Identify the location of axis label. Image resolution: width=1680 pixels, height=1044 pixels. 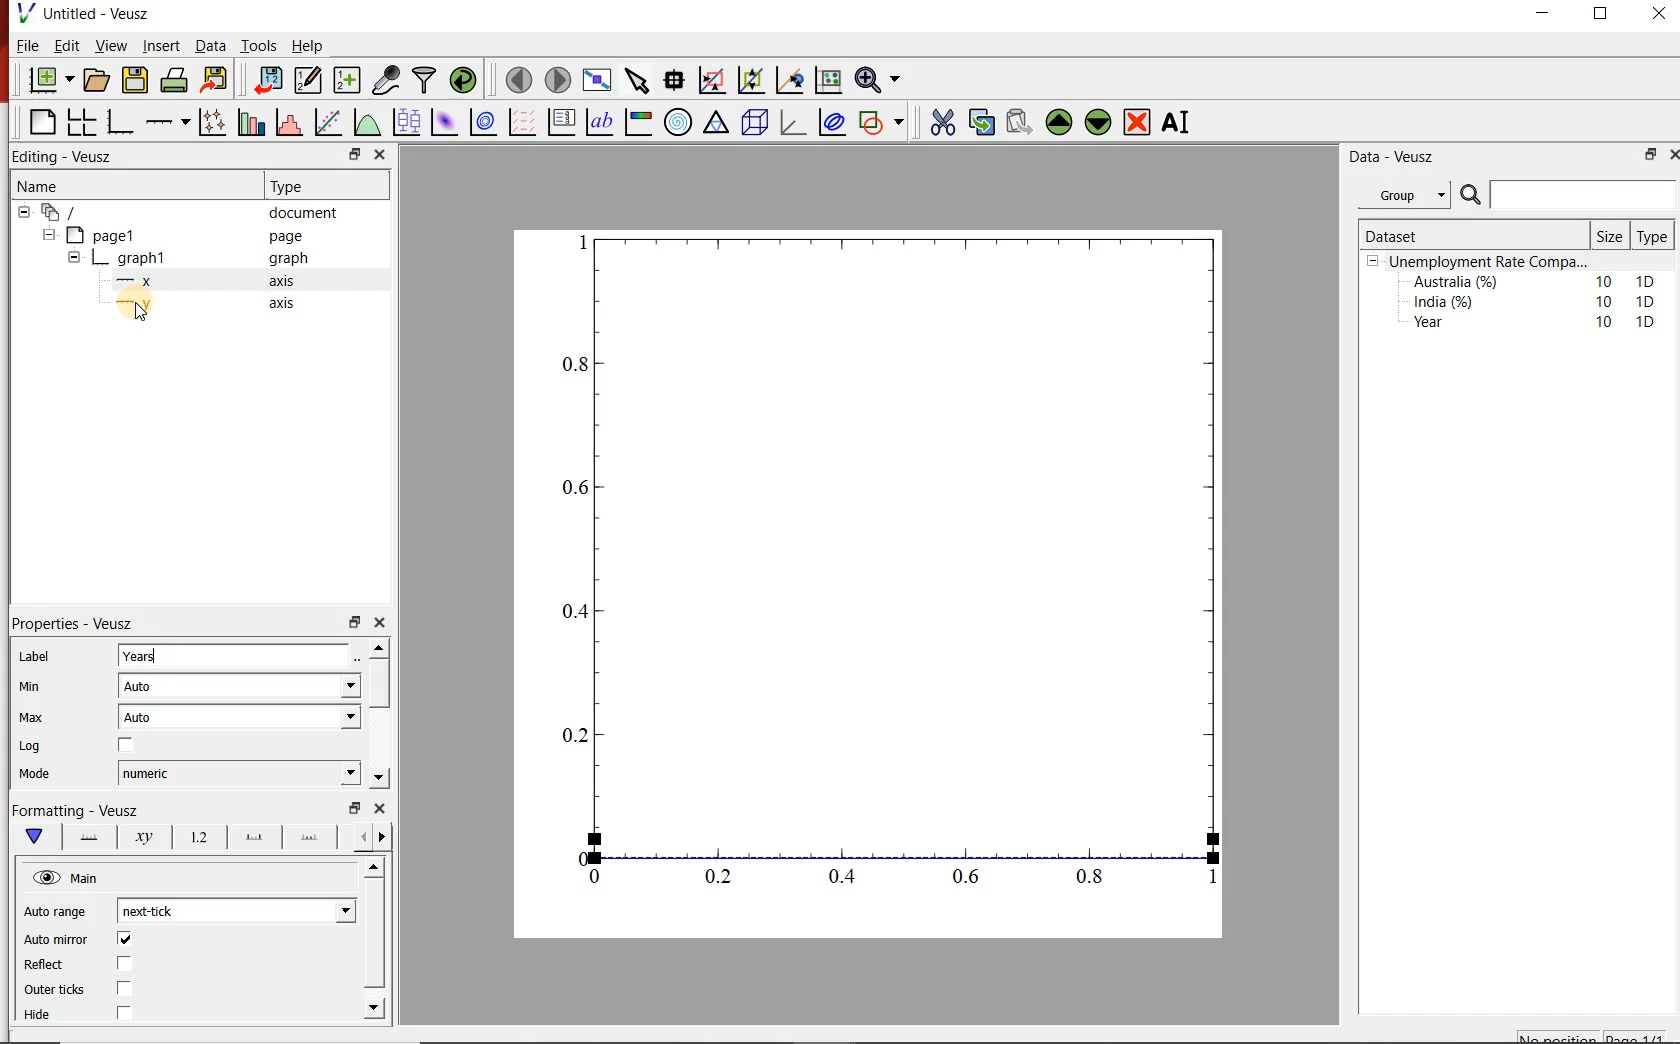
(143, 838).